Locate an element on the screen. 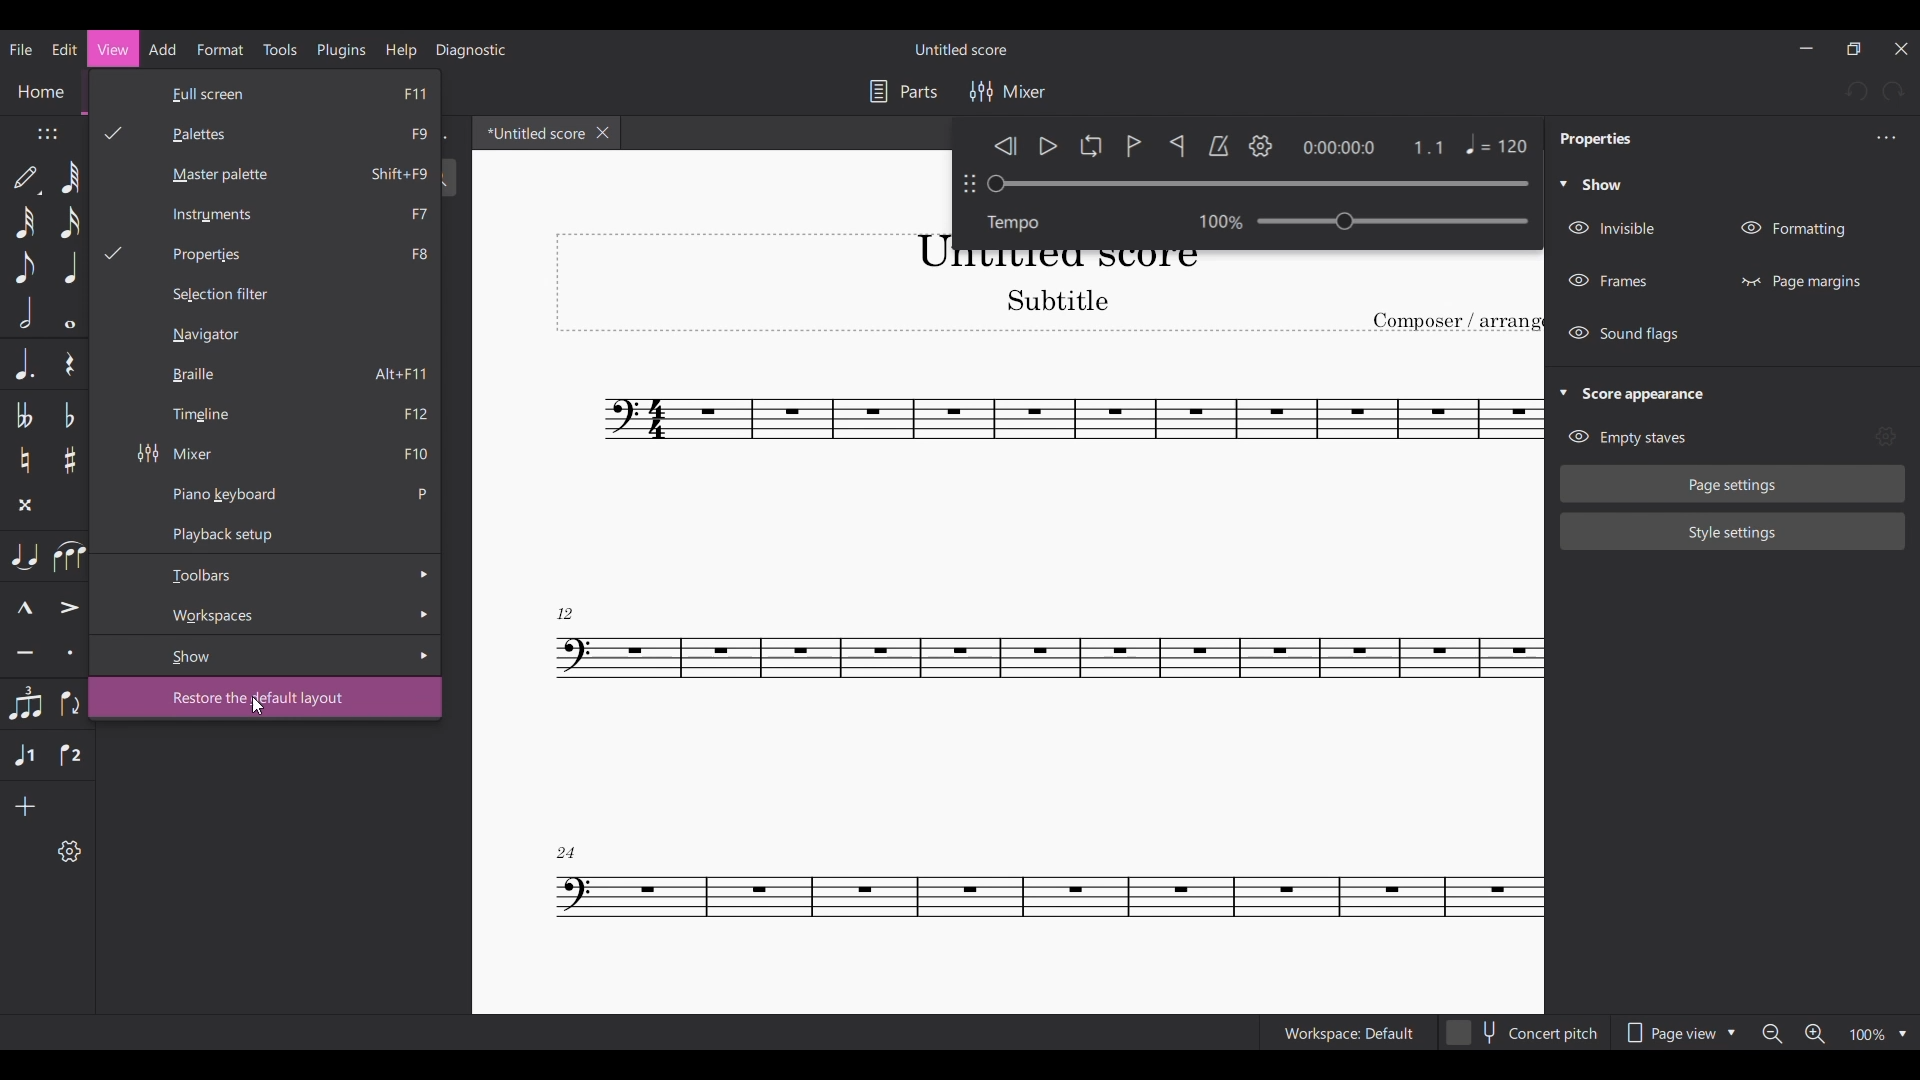  palettes   F9 is located at coordinates (270, 135).